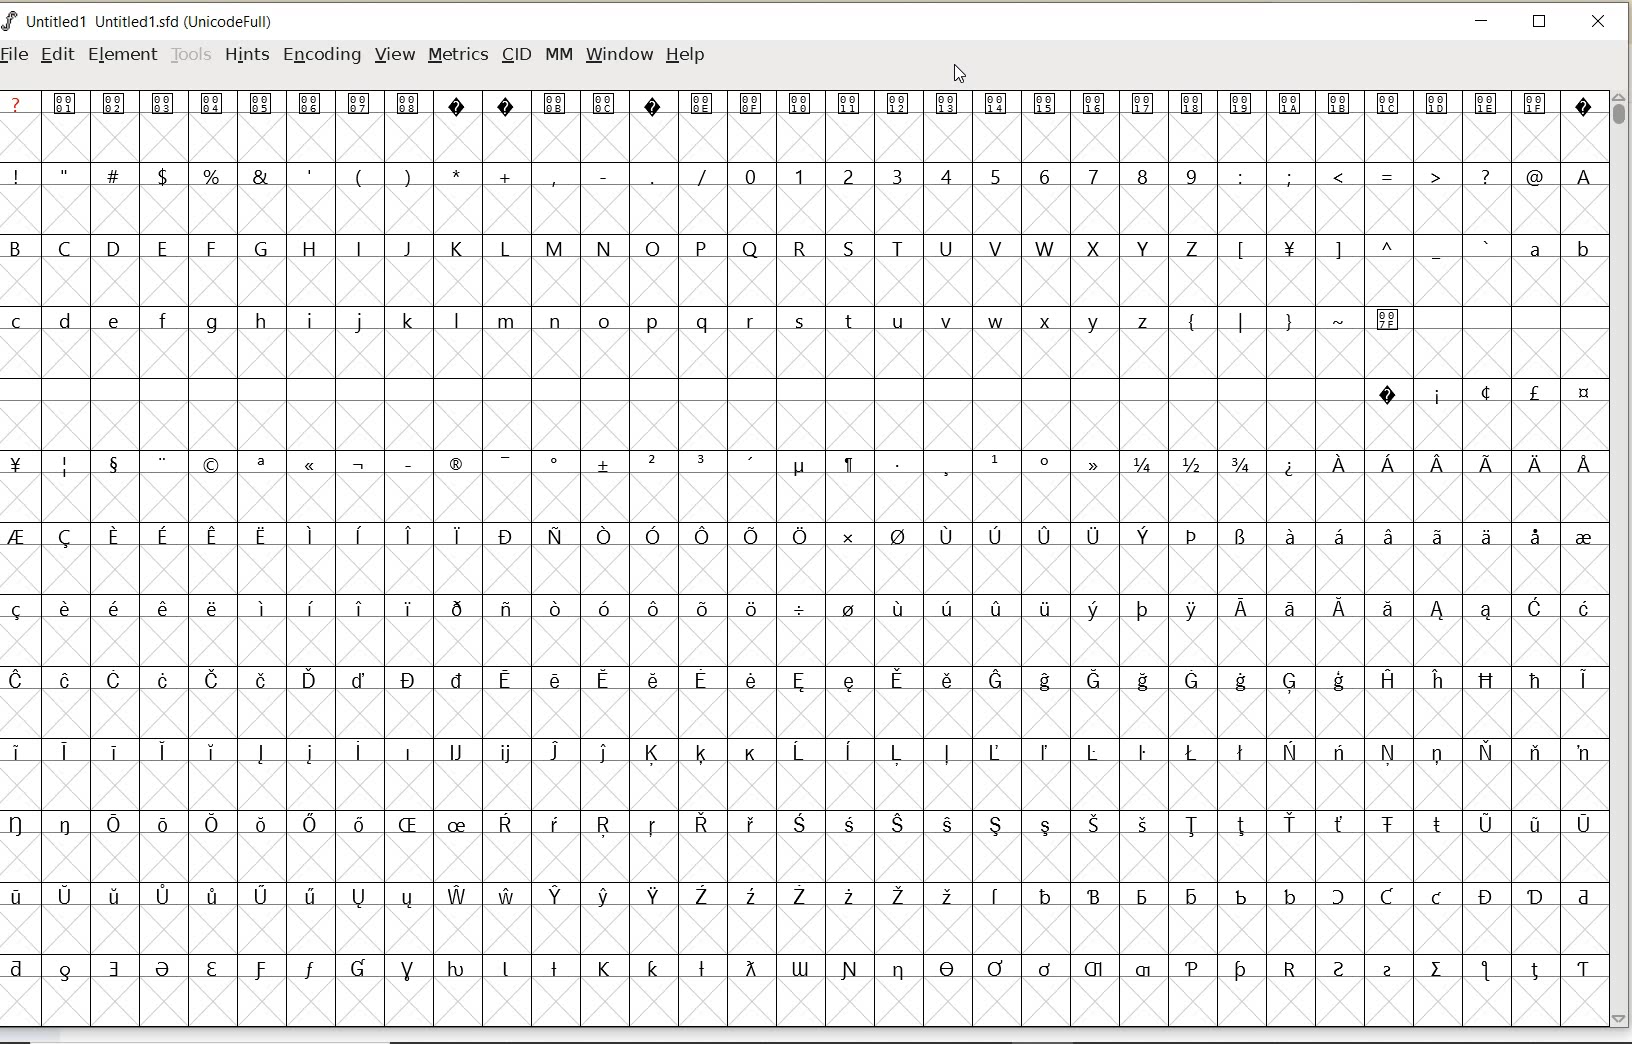 This screenshot has height=1044, width=1632. I want to click on ELEMENT, so click(122, 54).